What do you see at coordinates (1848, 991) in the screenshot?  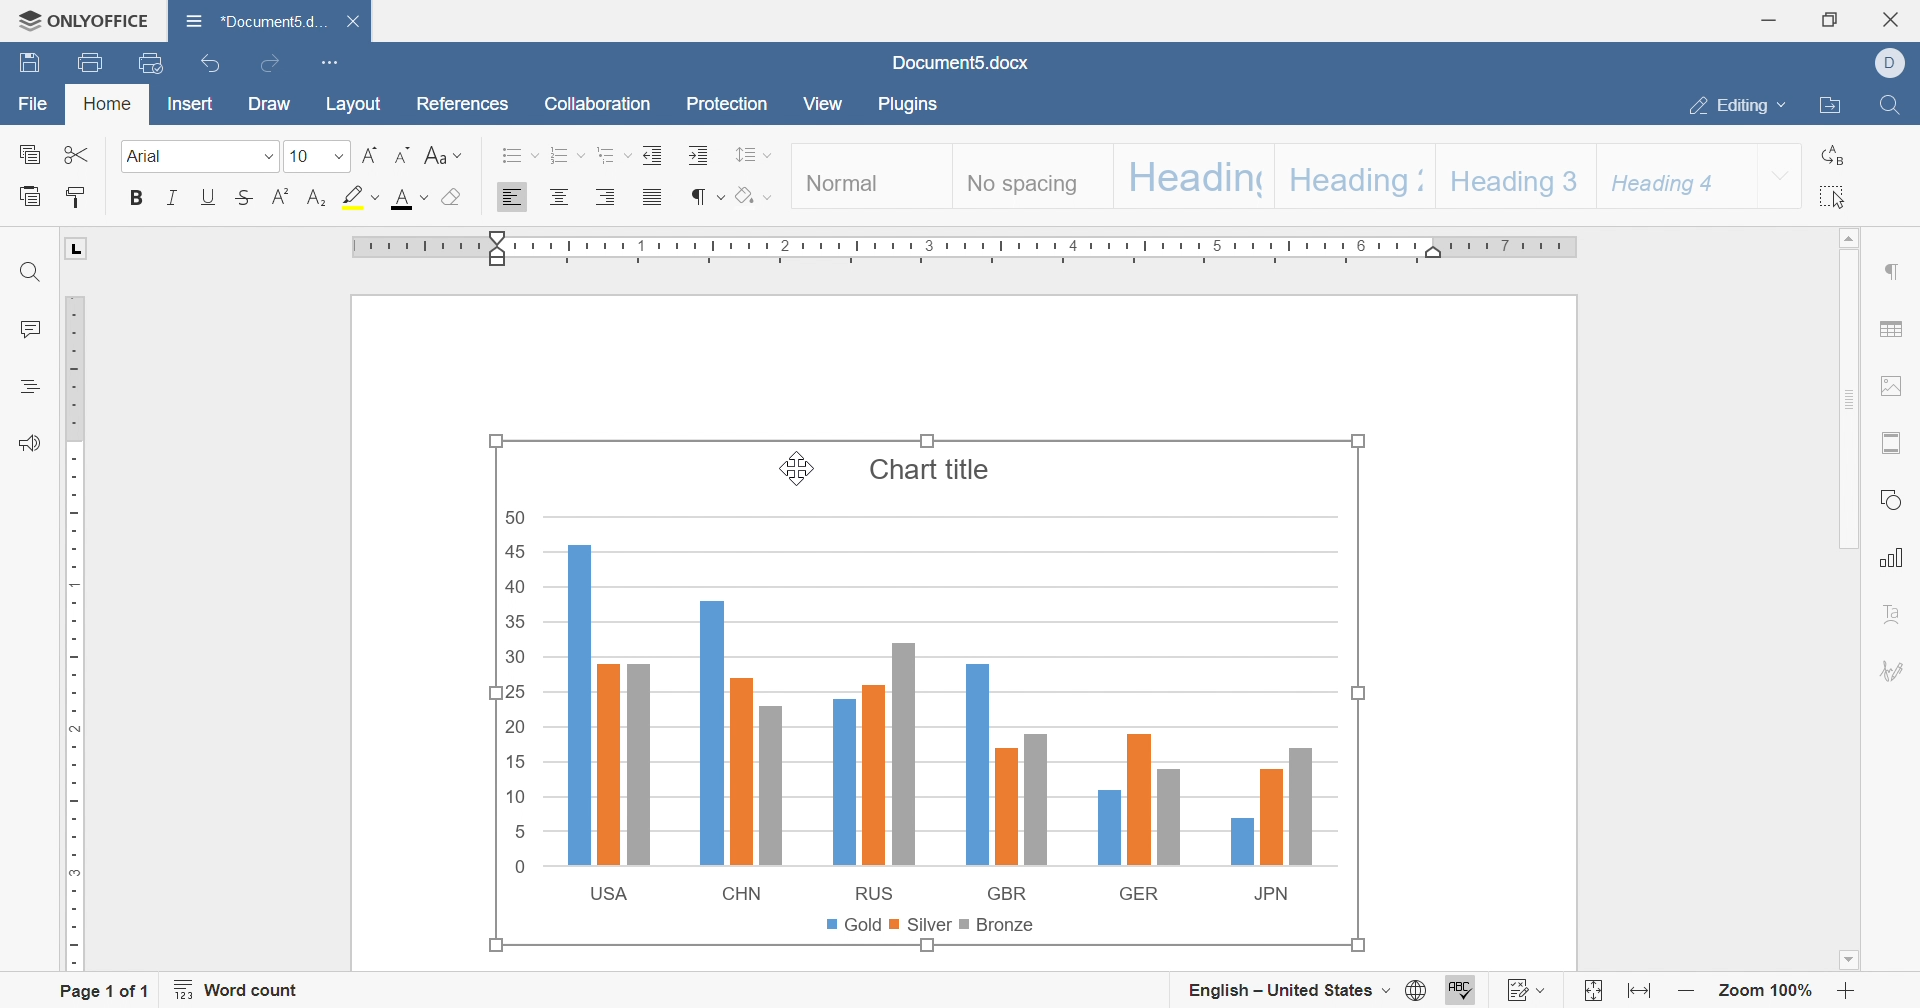 I see `zoom in` at bounding box center [1848, 991].